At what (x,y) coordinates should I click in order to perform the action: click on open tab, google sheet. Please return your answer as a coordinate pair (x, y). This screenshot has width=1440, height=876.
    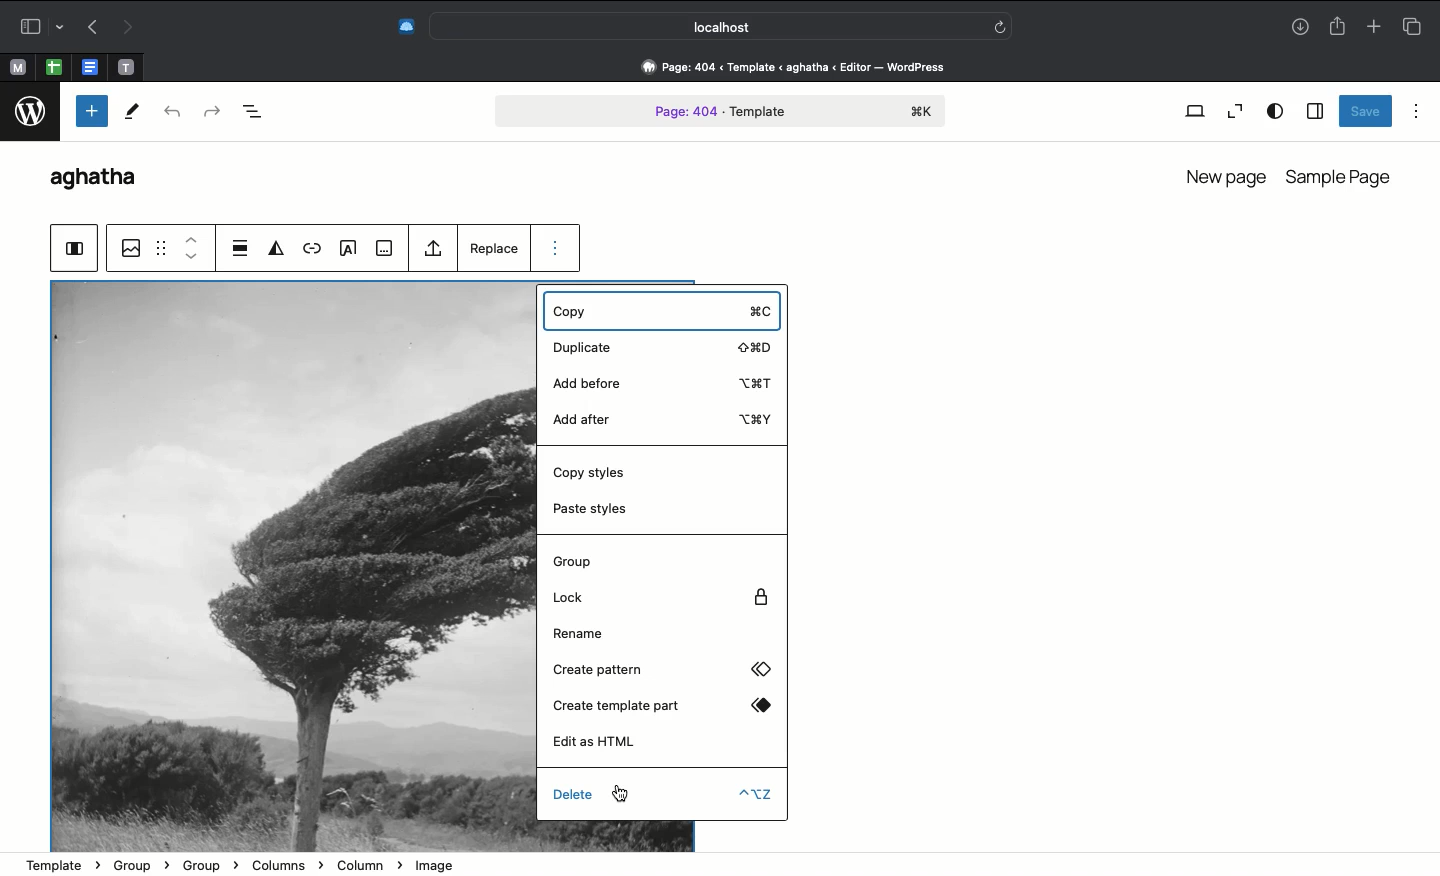
    Looking at the image, I should click on (52, 67).